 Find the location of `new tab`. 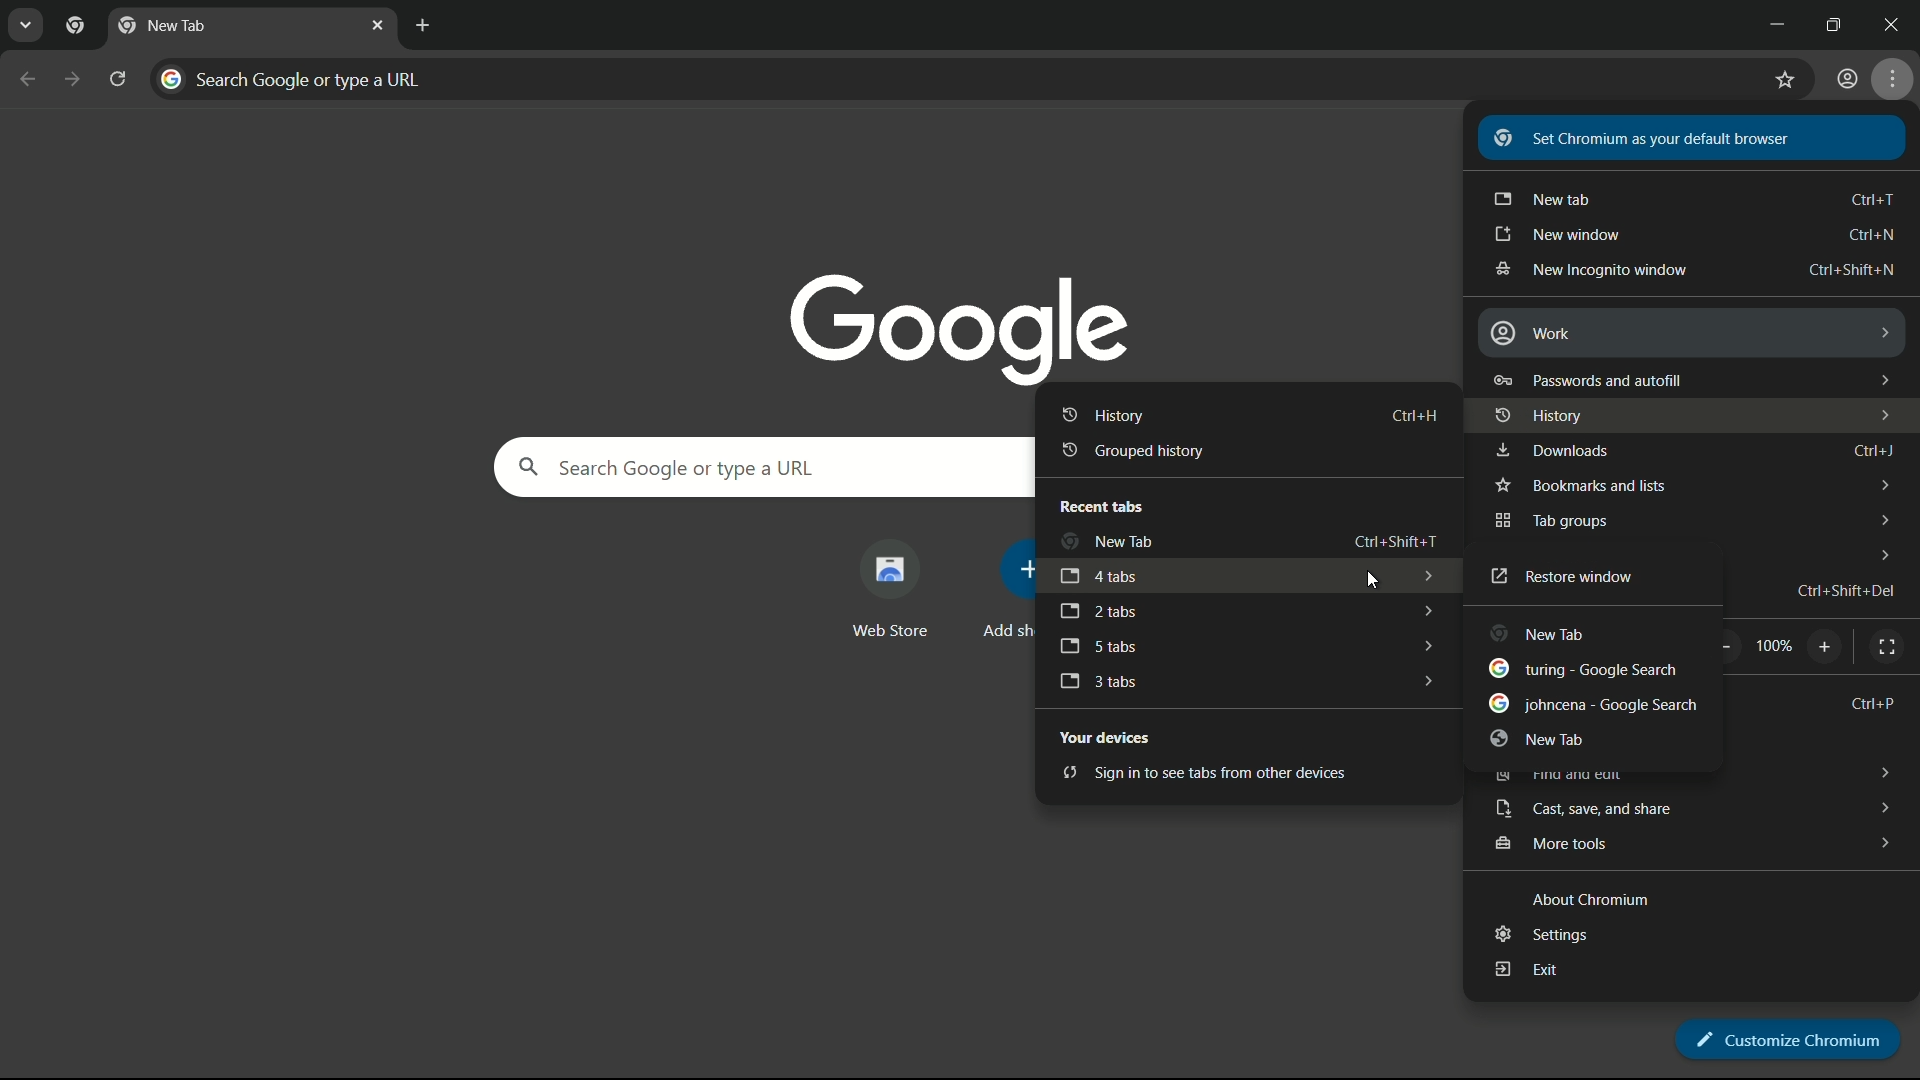

new tab is located at coordinates (1542, 636).